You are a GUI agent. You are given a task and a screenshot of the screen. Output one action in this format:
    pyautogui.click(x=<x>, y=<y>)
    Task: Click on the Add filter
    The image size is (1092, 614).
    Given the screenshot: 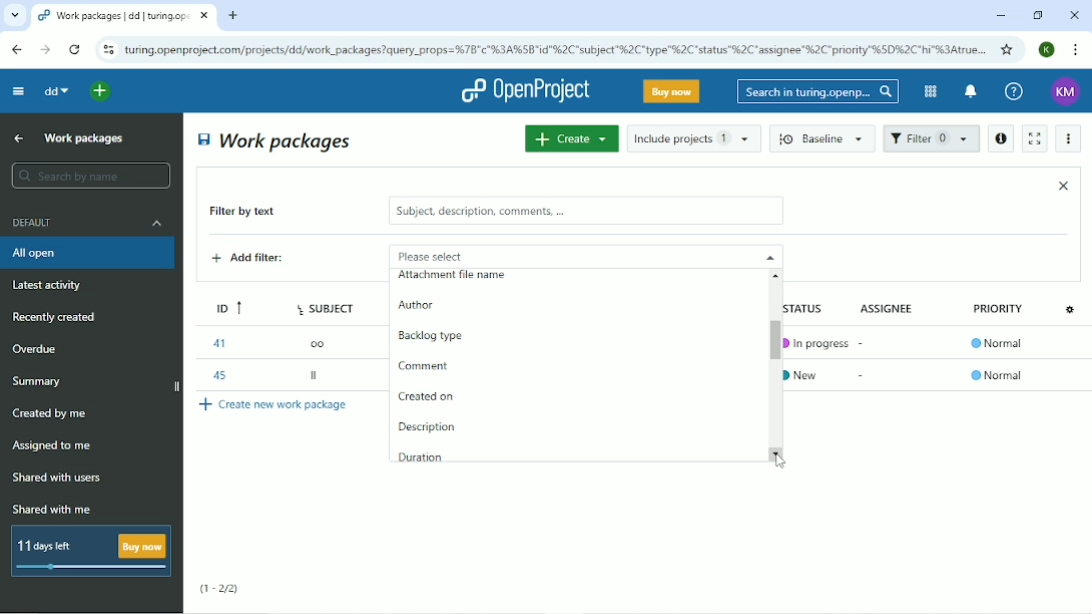 What is the action you would take?
    pyautogui.click(x=263, y=260)
    